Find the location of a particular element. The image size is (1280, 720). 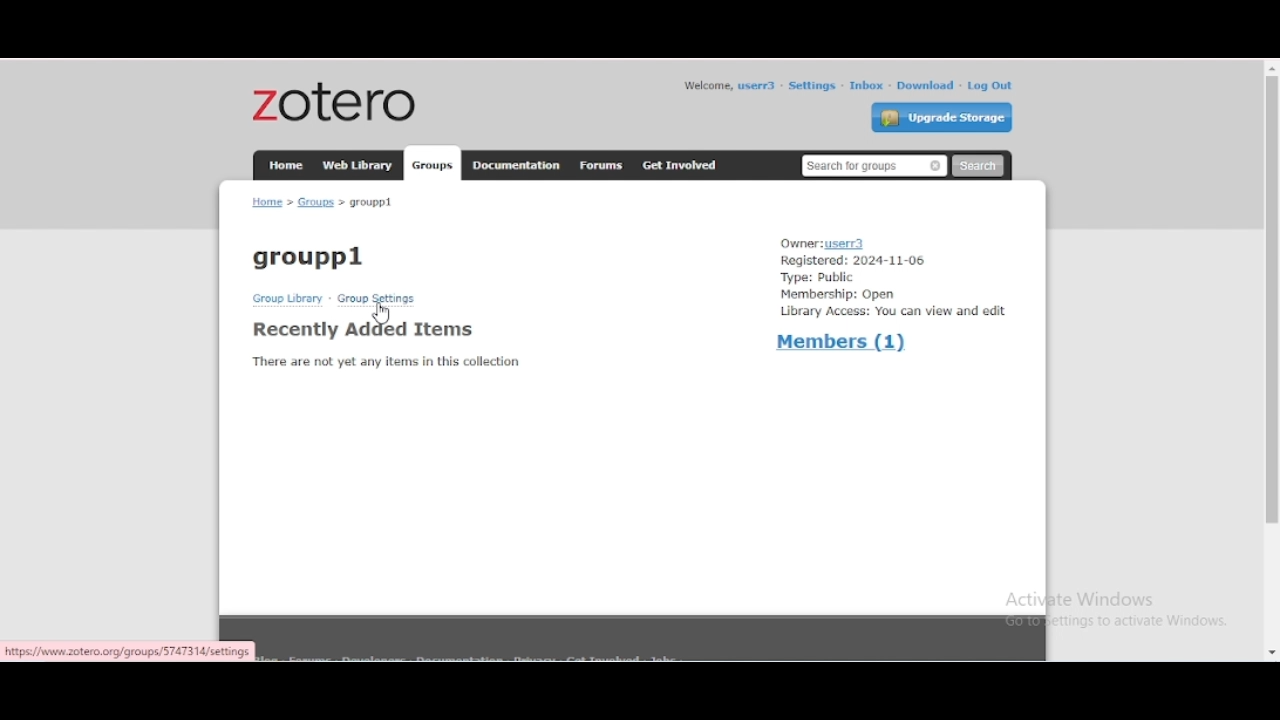

forums is located at coordinates (602, 165).